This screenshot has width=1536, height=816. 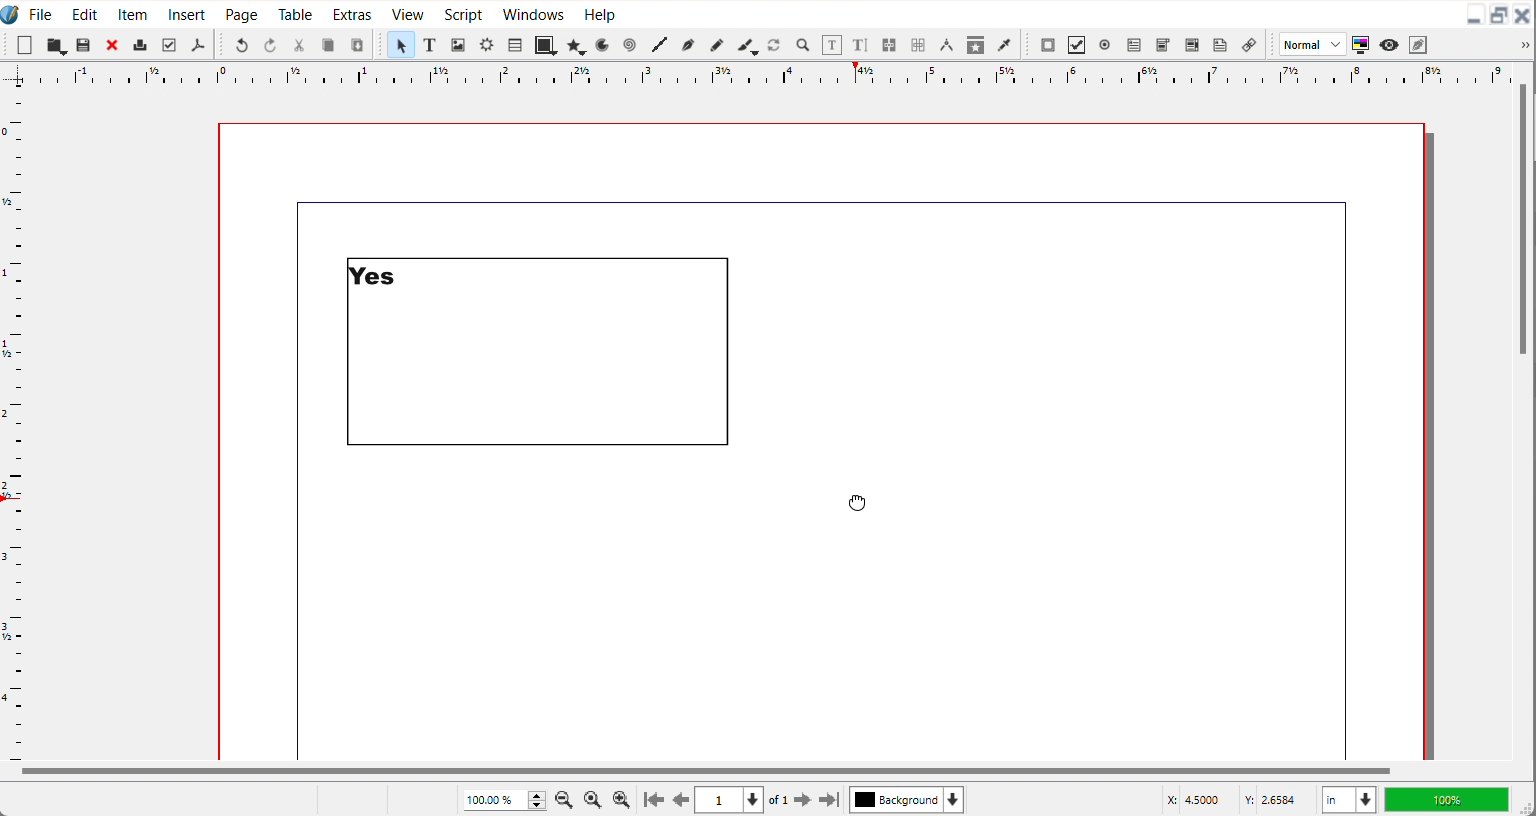 I want to click on Zoom in or out, so click(x=801, y=44).